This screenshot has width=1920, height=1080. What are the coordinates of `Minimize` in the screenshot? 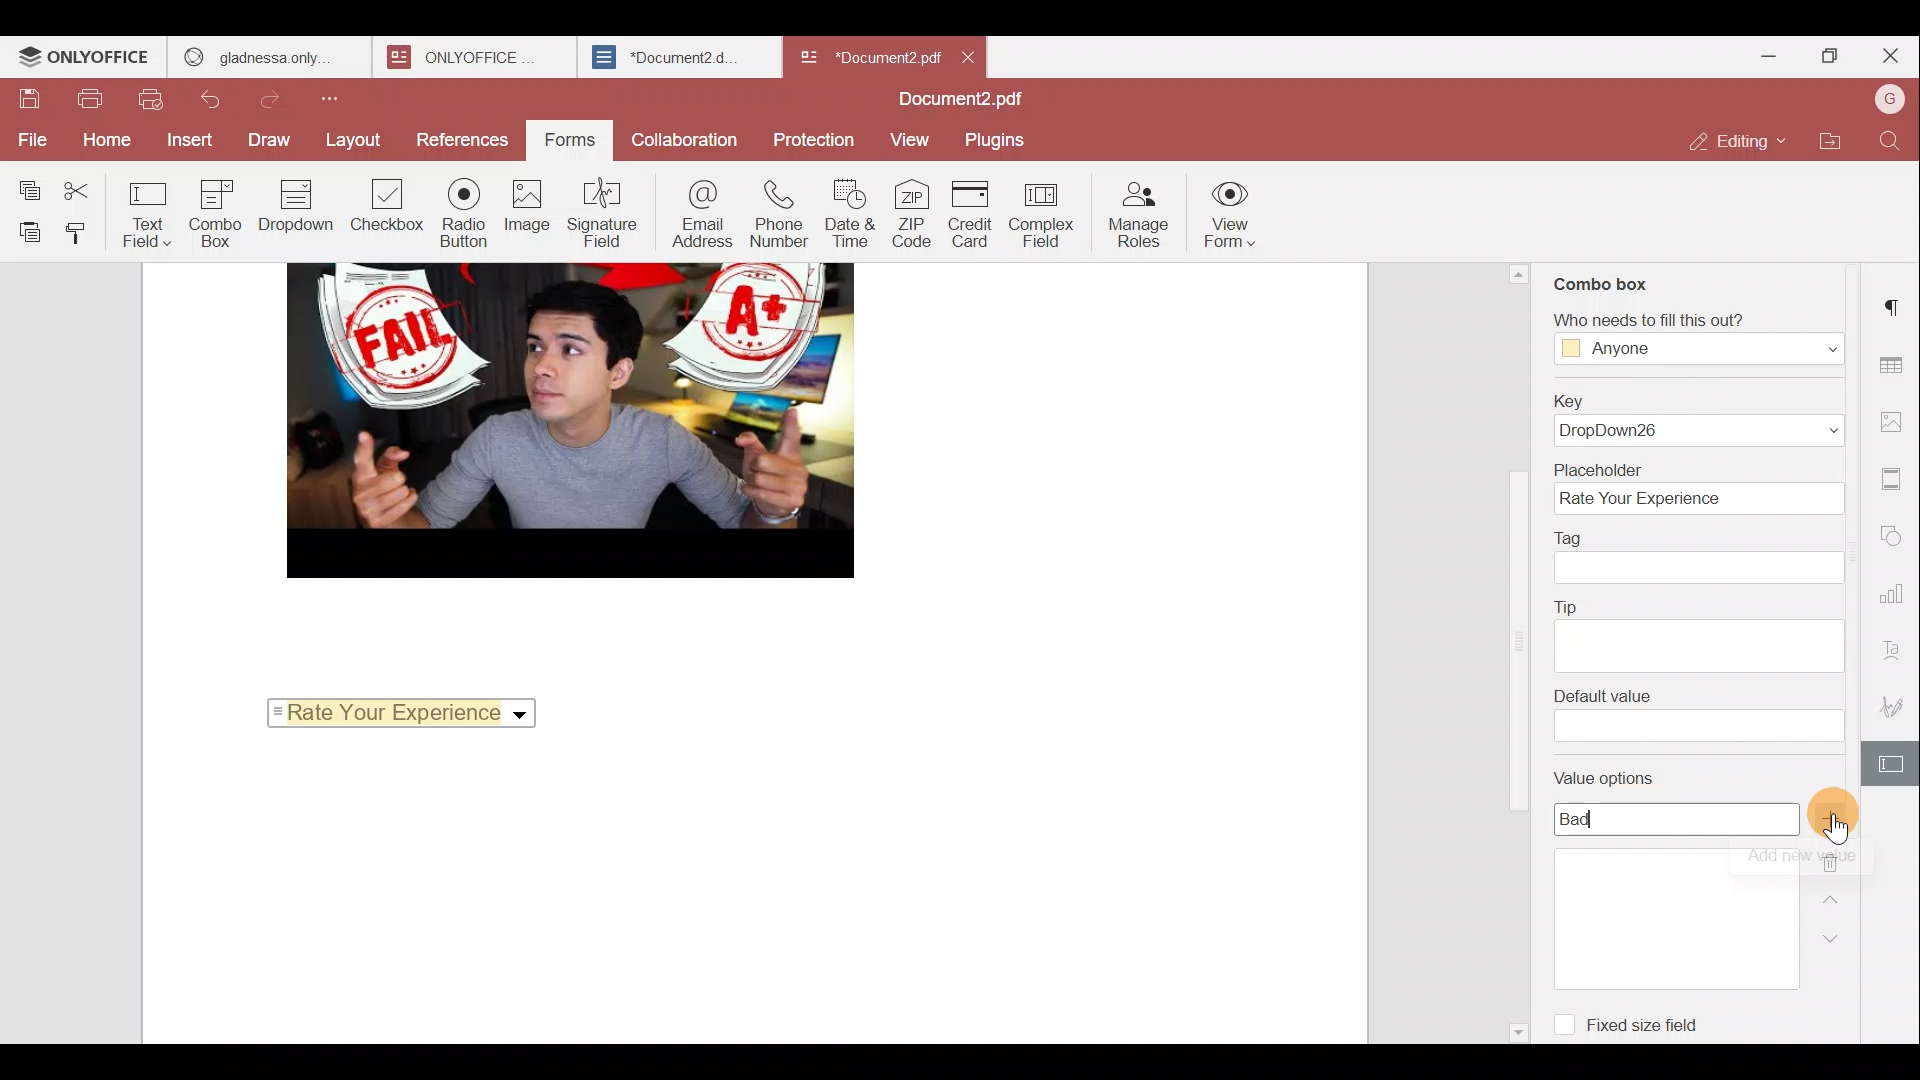 It's located at (1753, 60).